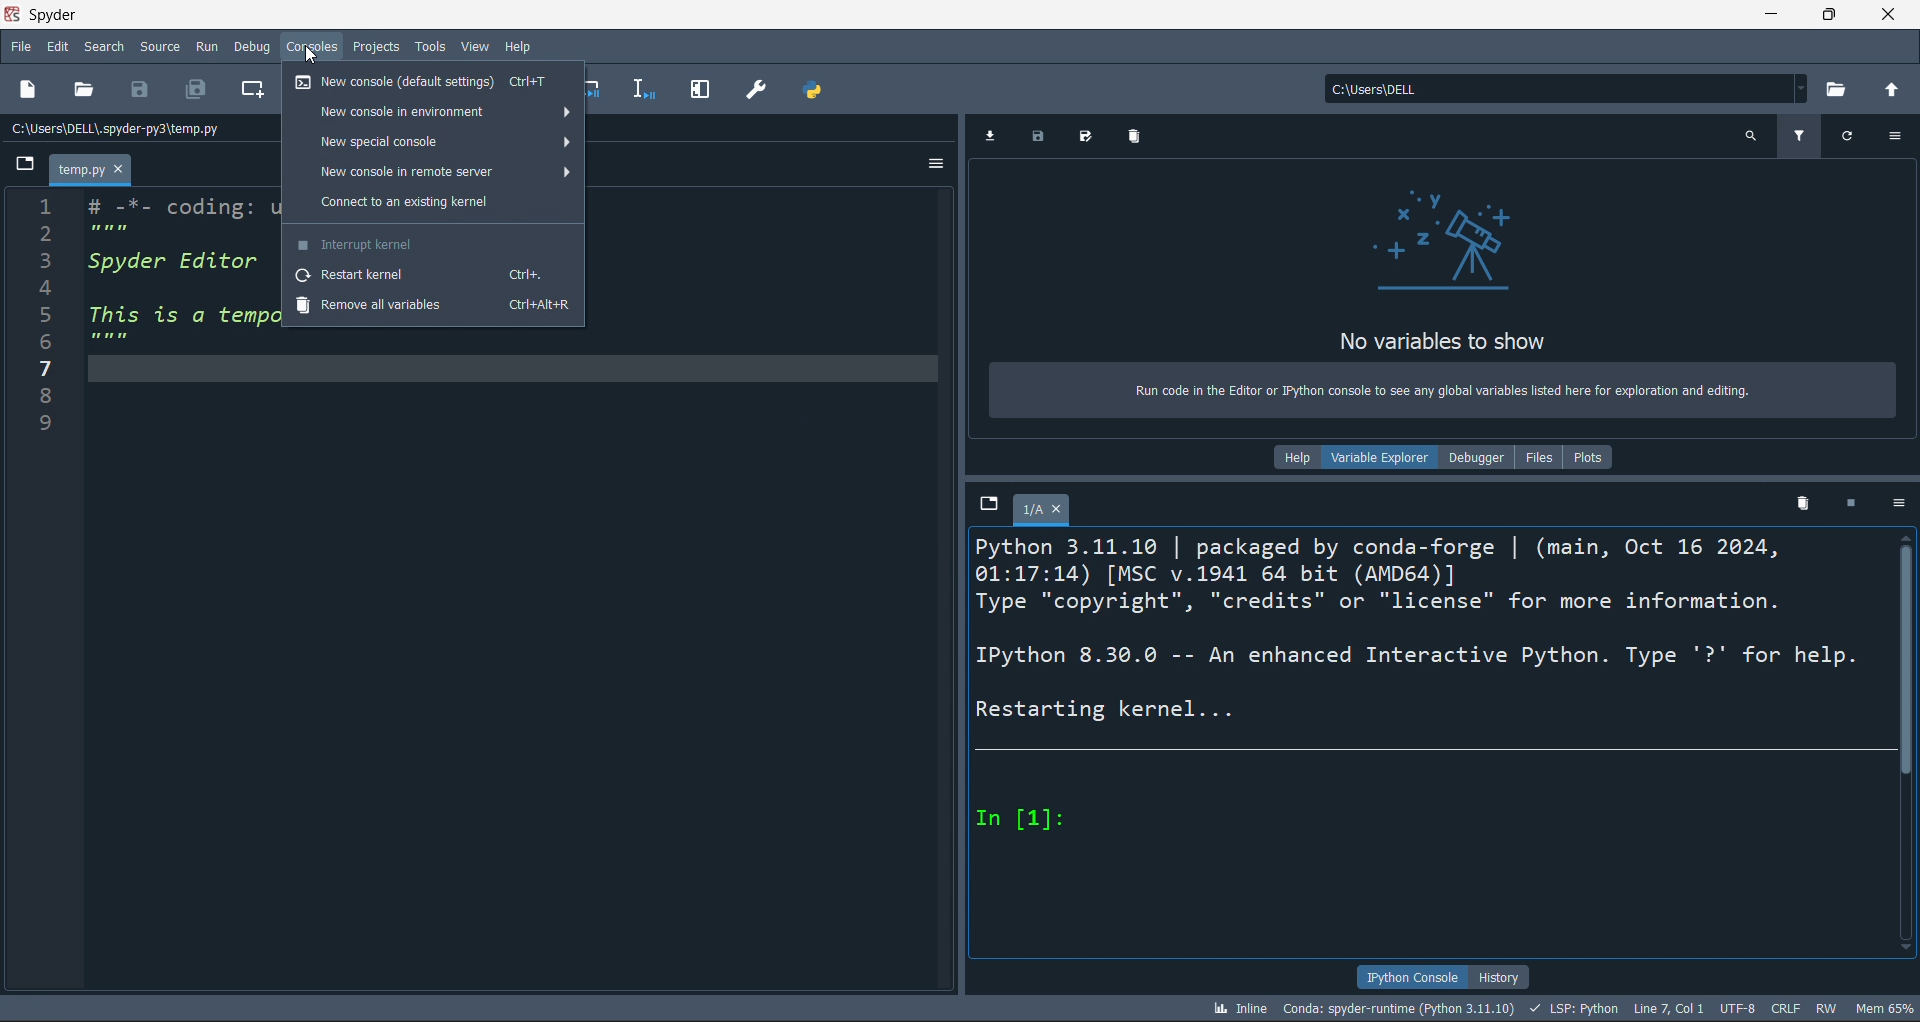 This screenshot has width=1920, height=1022. I want to click on maximize, so click(1826, 15).